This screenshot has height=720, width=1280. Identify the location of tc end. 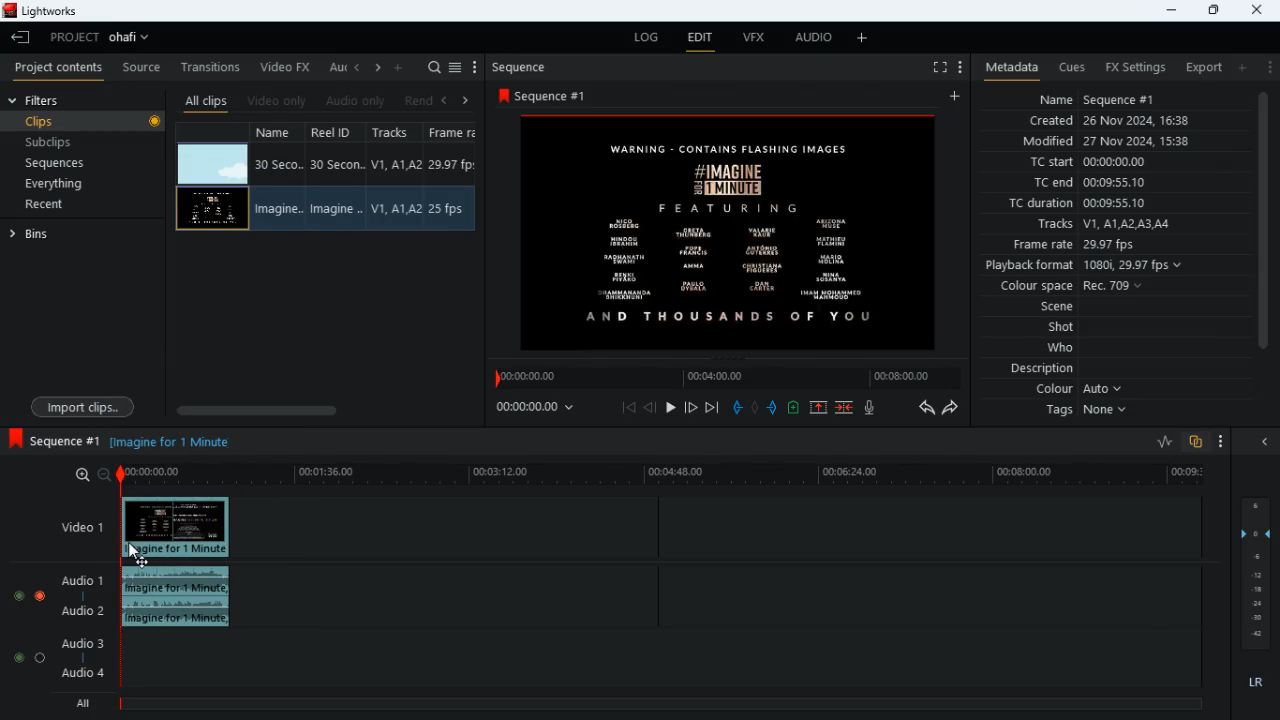
(1097, 183).